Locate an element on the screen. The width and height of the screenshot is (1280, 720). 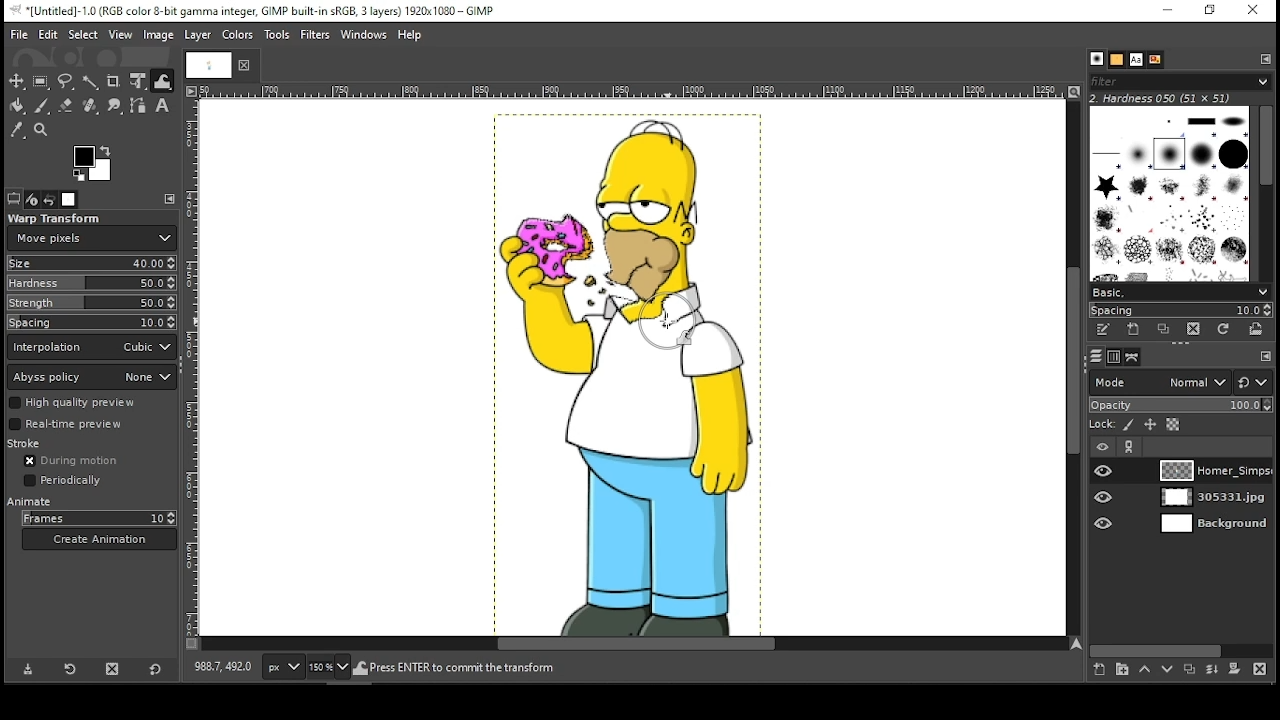
text is located at coordinates (1137, 60).